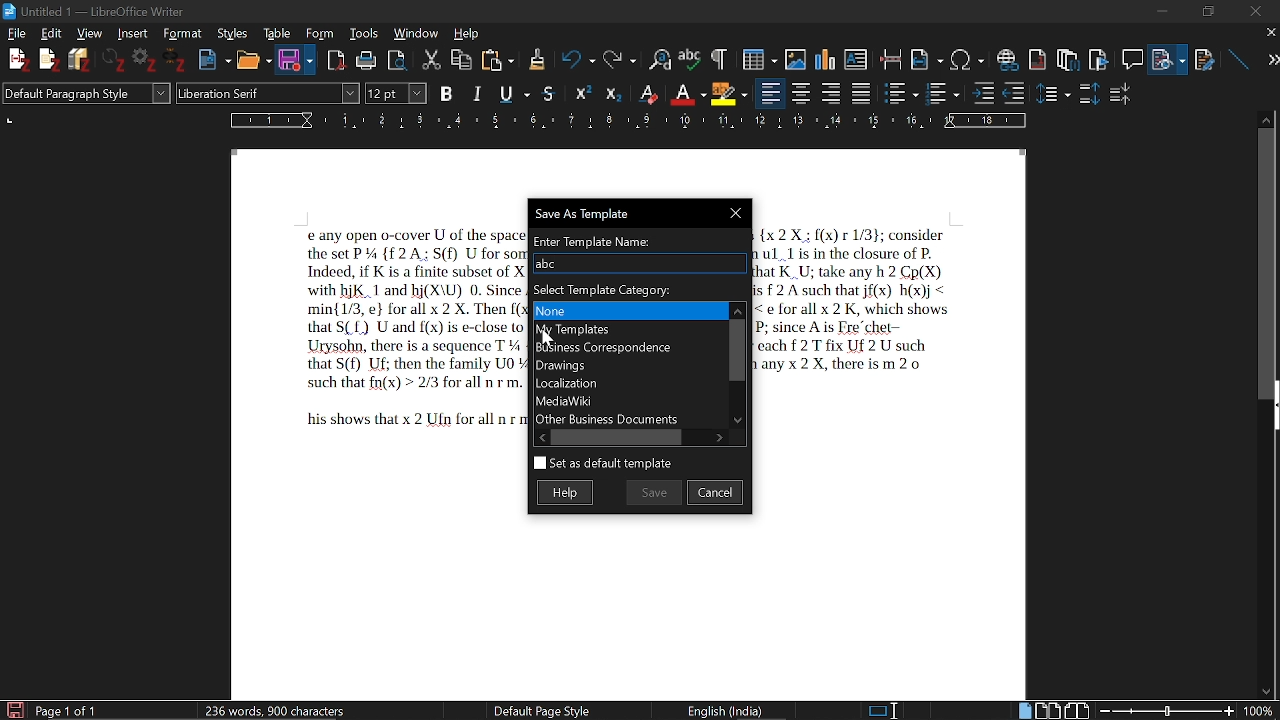 The height and width of the screenshot is (720, 1280). What do you see at coordinates (1185, 710) in the screenshot?
I see `change zoom` at bounding box center [1185, 710].